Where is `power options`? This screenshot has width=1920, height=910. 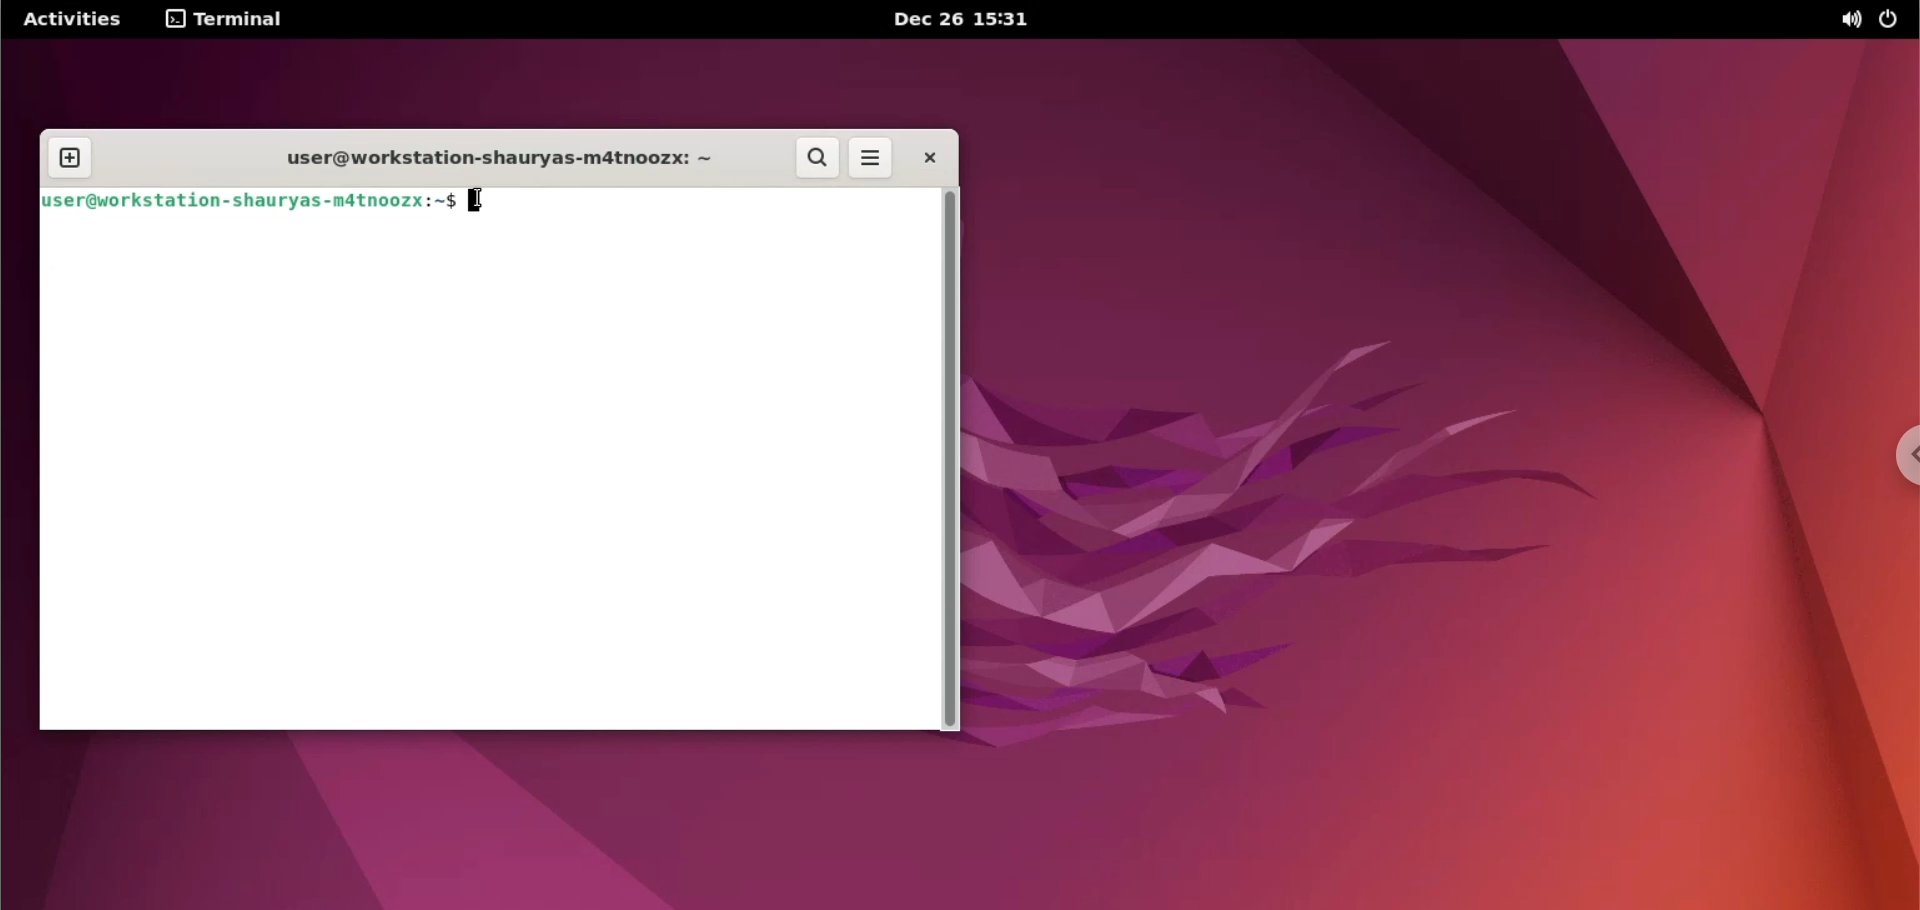 power options is located at coordinates (1893, 21).